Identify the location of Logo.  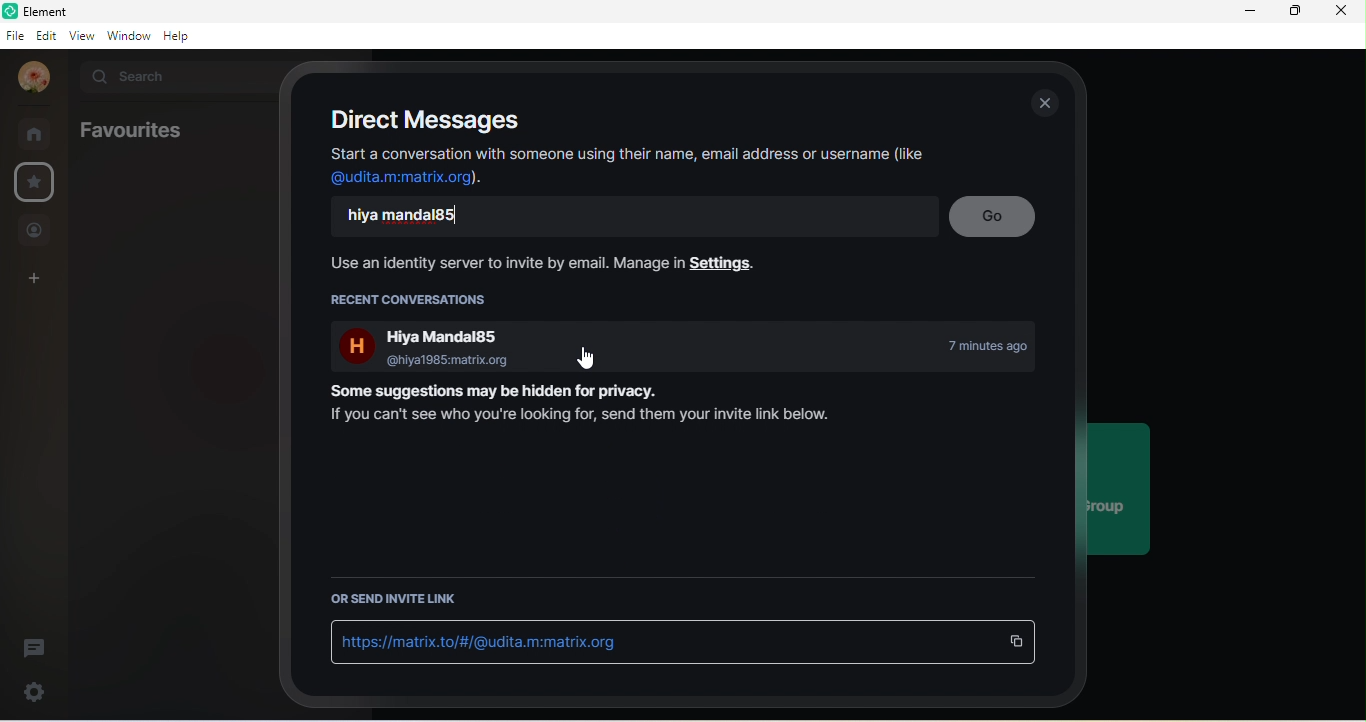
(11, 10).